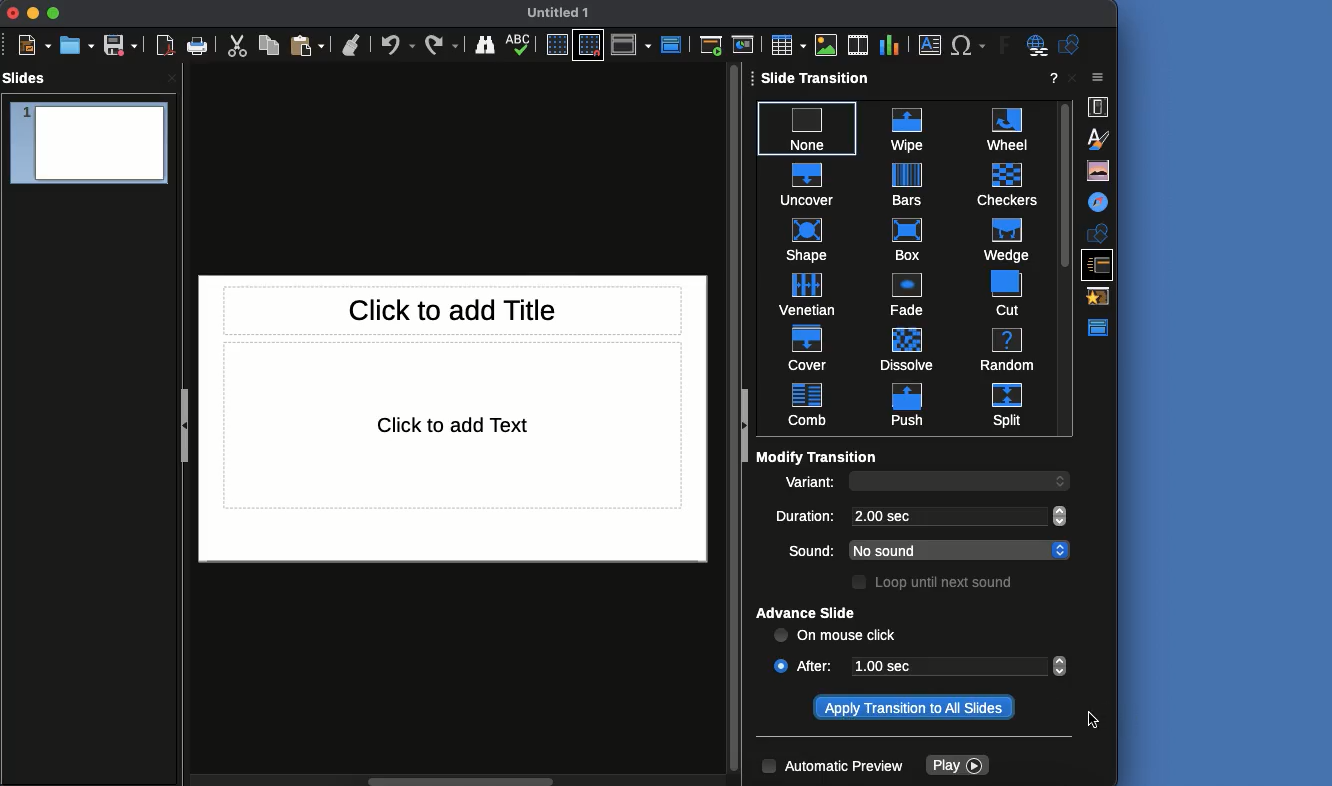  What do you see at coordinates (710, 46) in the screenshot?
I see `Start from first slide` at bounding box center [710, 46].